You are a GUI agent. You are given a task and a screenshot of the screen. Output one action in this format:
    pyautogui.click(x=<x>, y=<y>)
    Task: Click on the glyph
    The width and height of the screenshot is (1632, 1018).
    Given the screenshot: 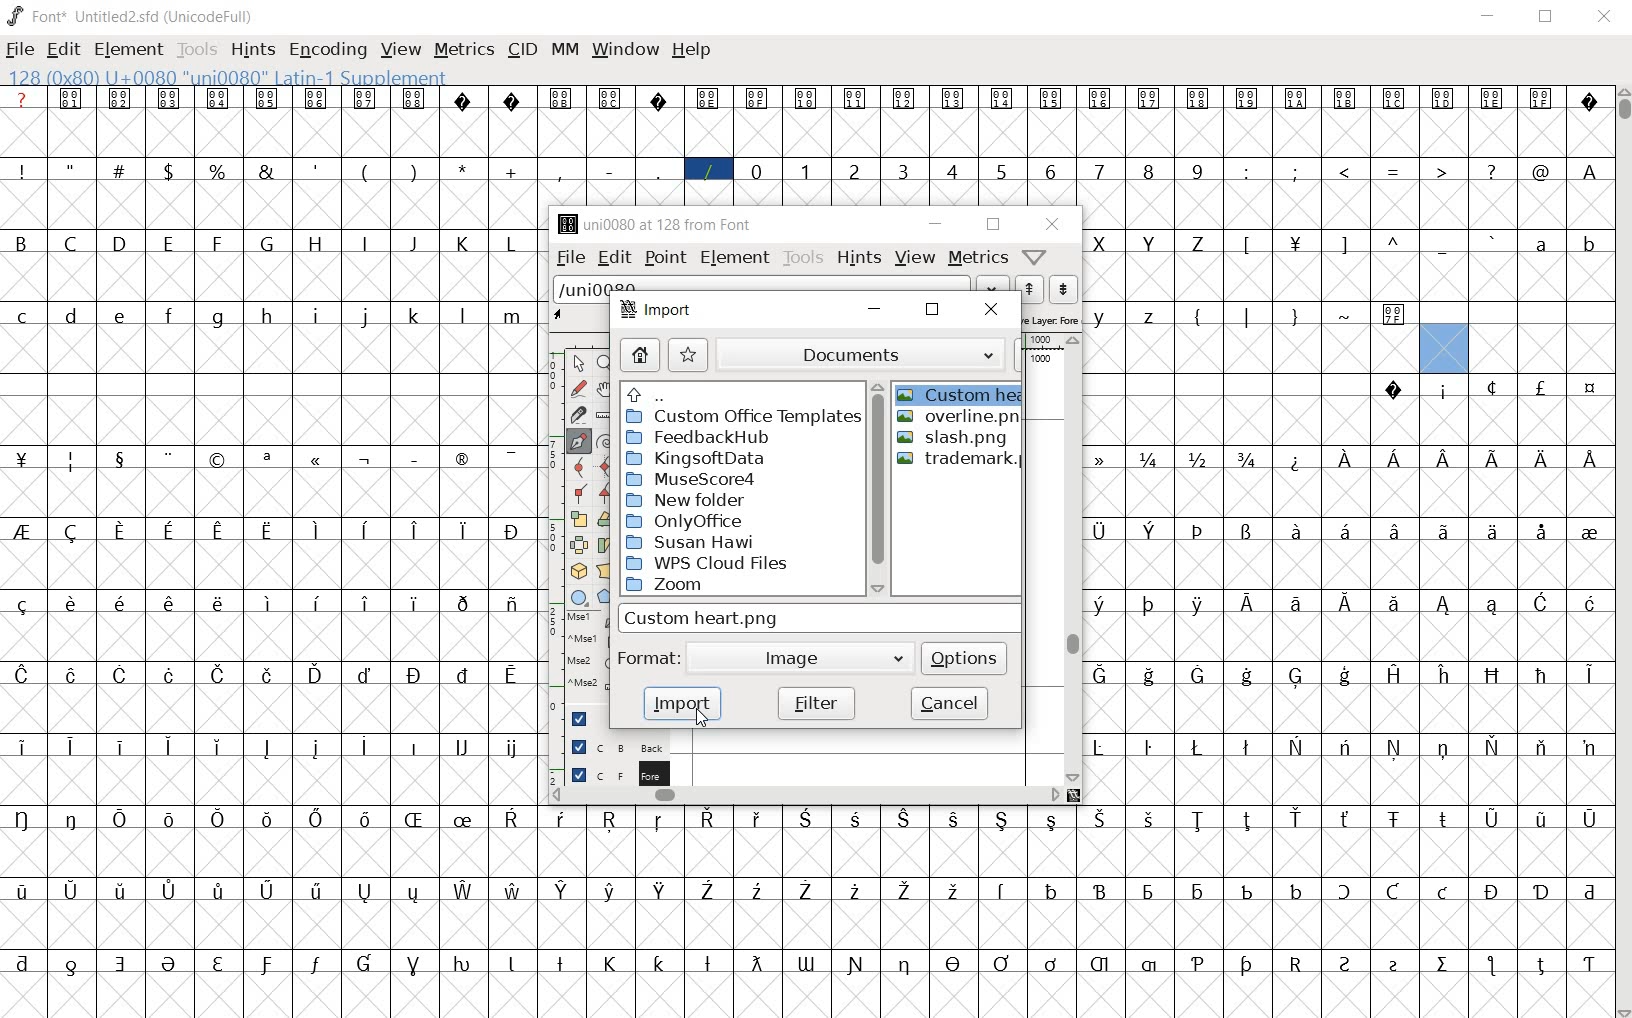 What is the action you would take?
    pyautogui.click(x=856, y=965)
    